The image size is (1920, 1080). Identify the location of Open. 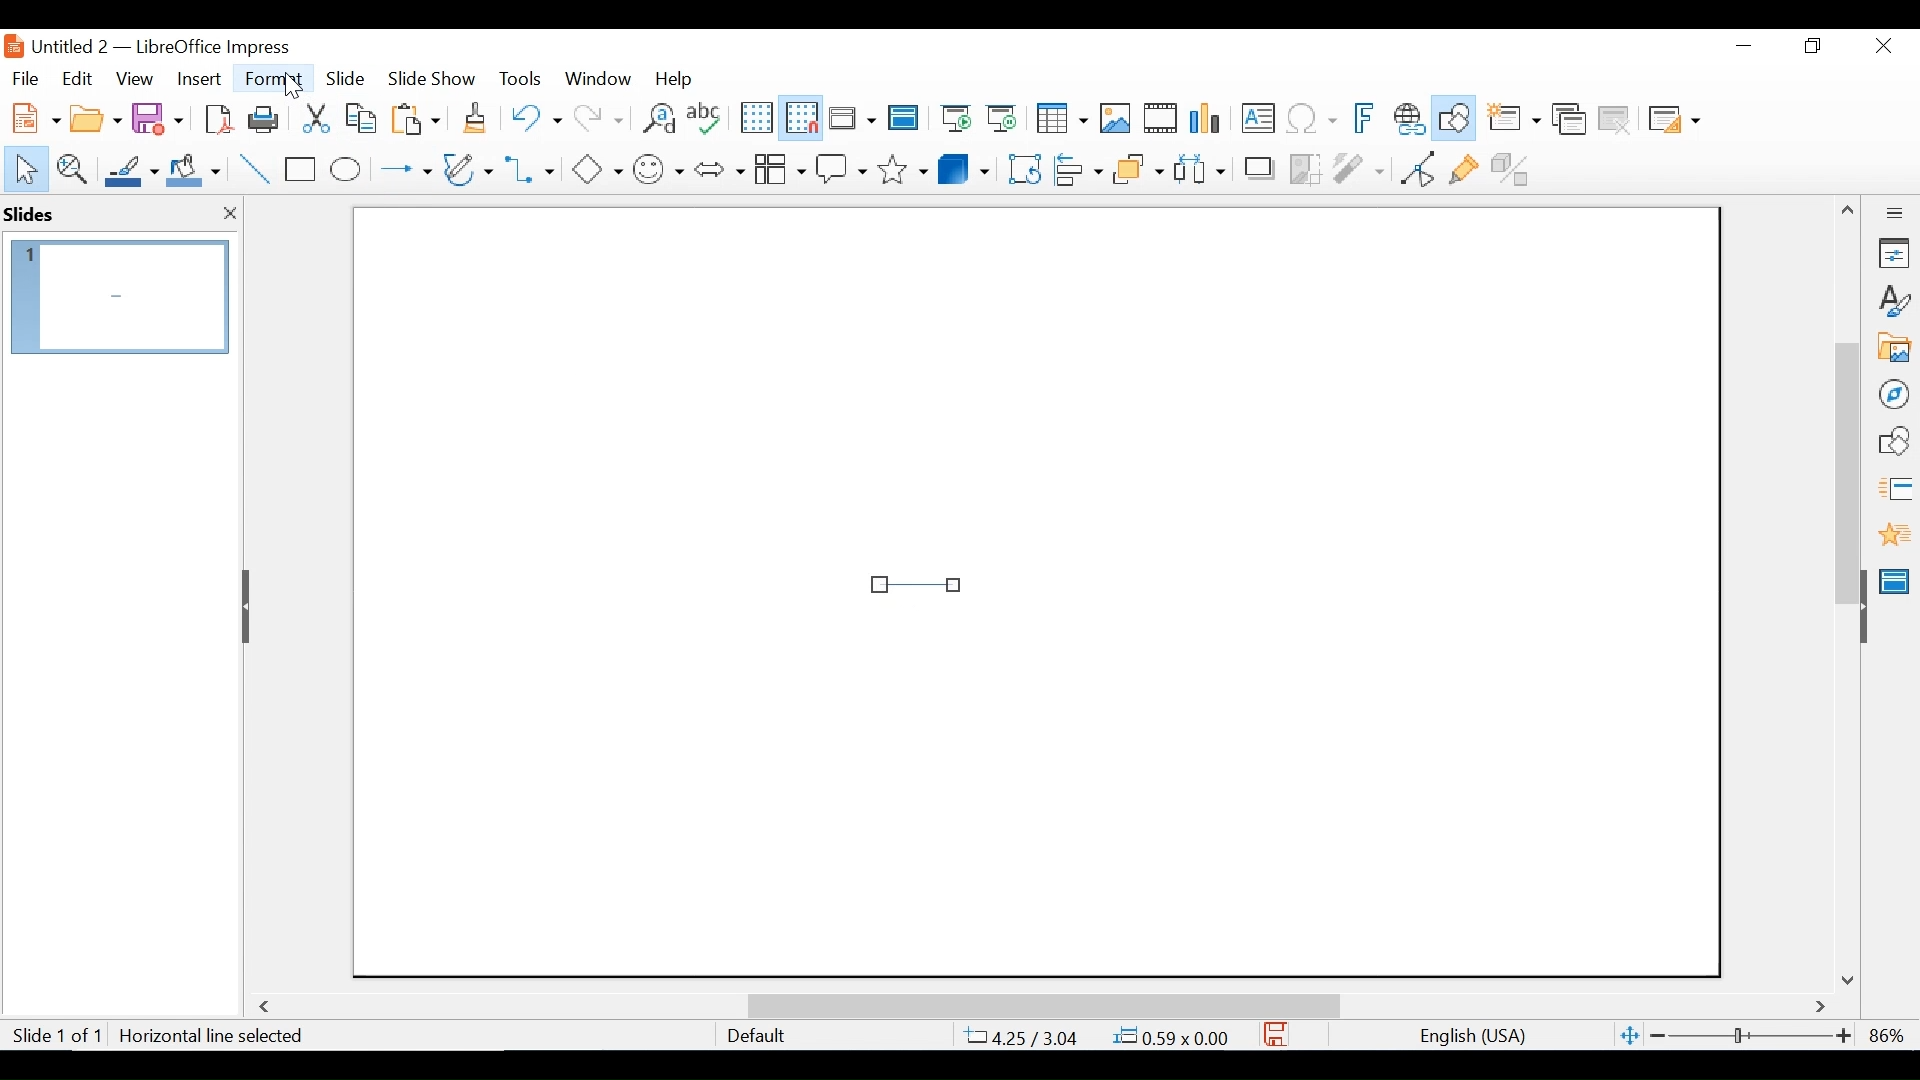
(95, 116).